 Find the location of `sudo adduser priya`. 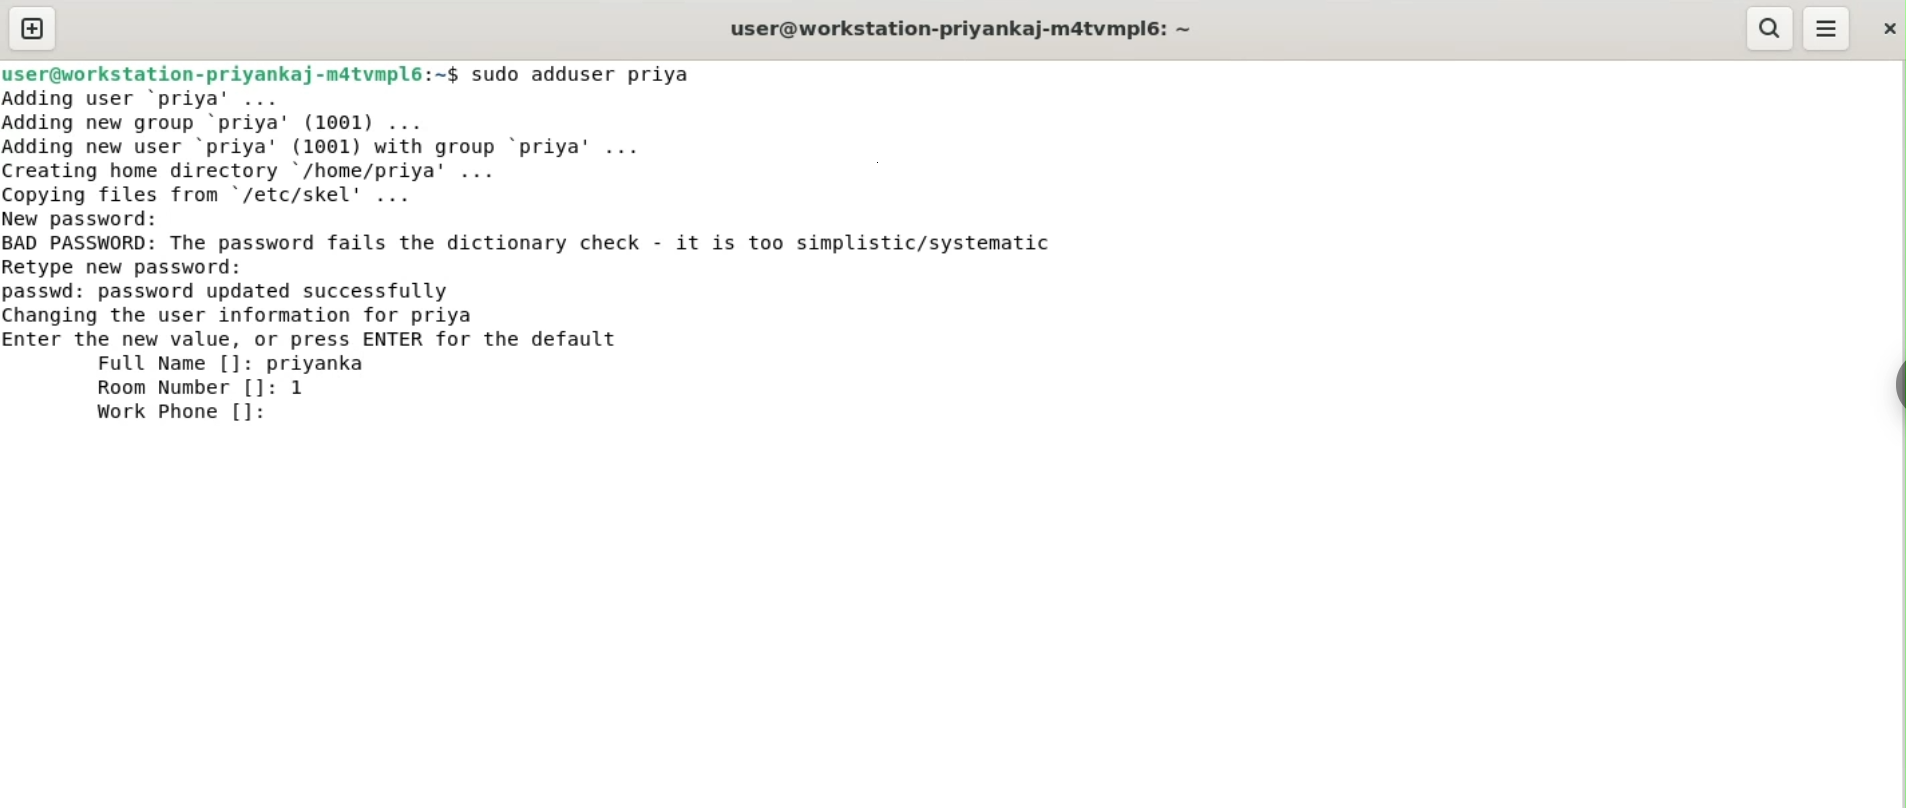

sudo adduser priya is located at coordinates (584, 74).